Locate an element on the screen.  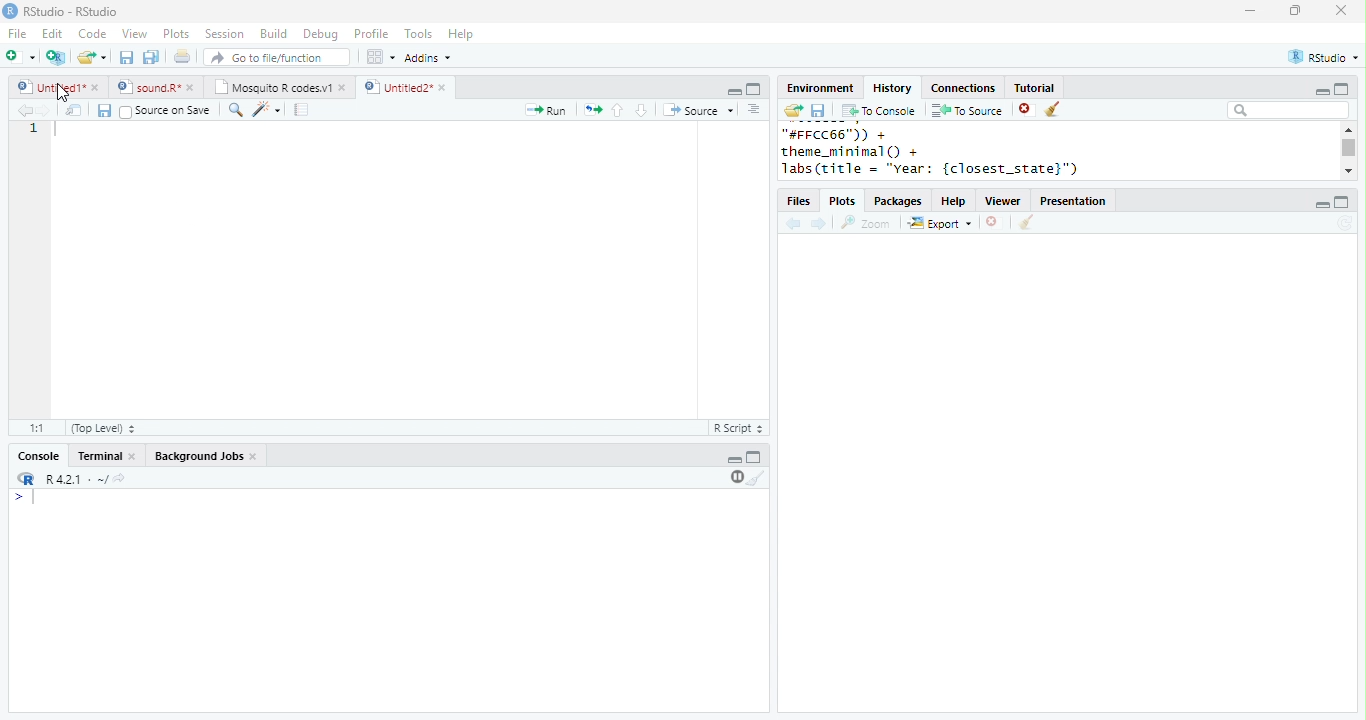
(Top Level) is located at coordinates (103, 428).